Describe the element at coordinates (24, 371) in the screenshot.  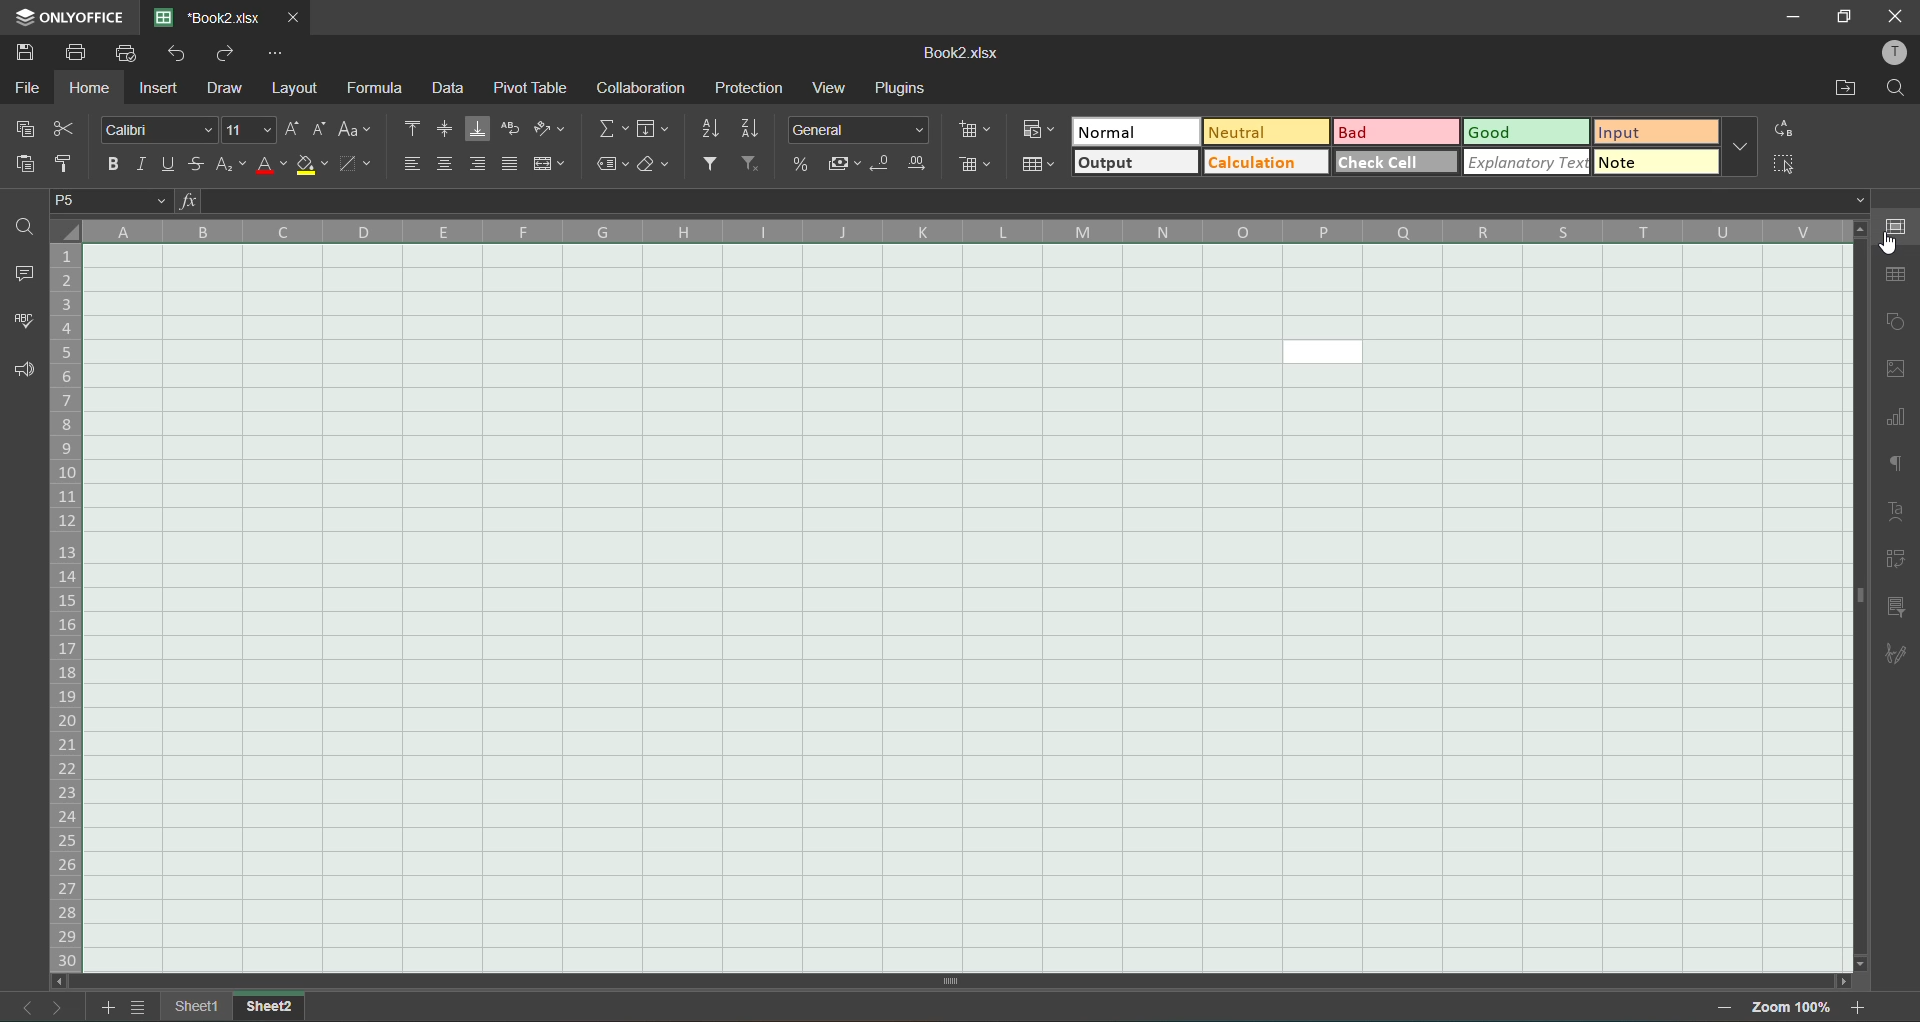
I see `feedback` at that location.